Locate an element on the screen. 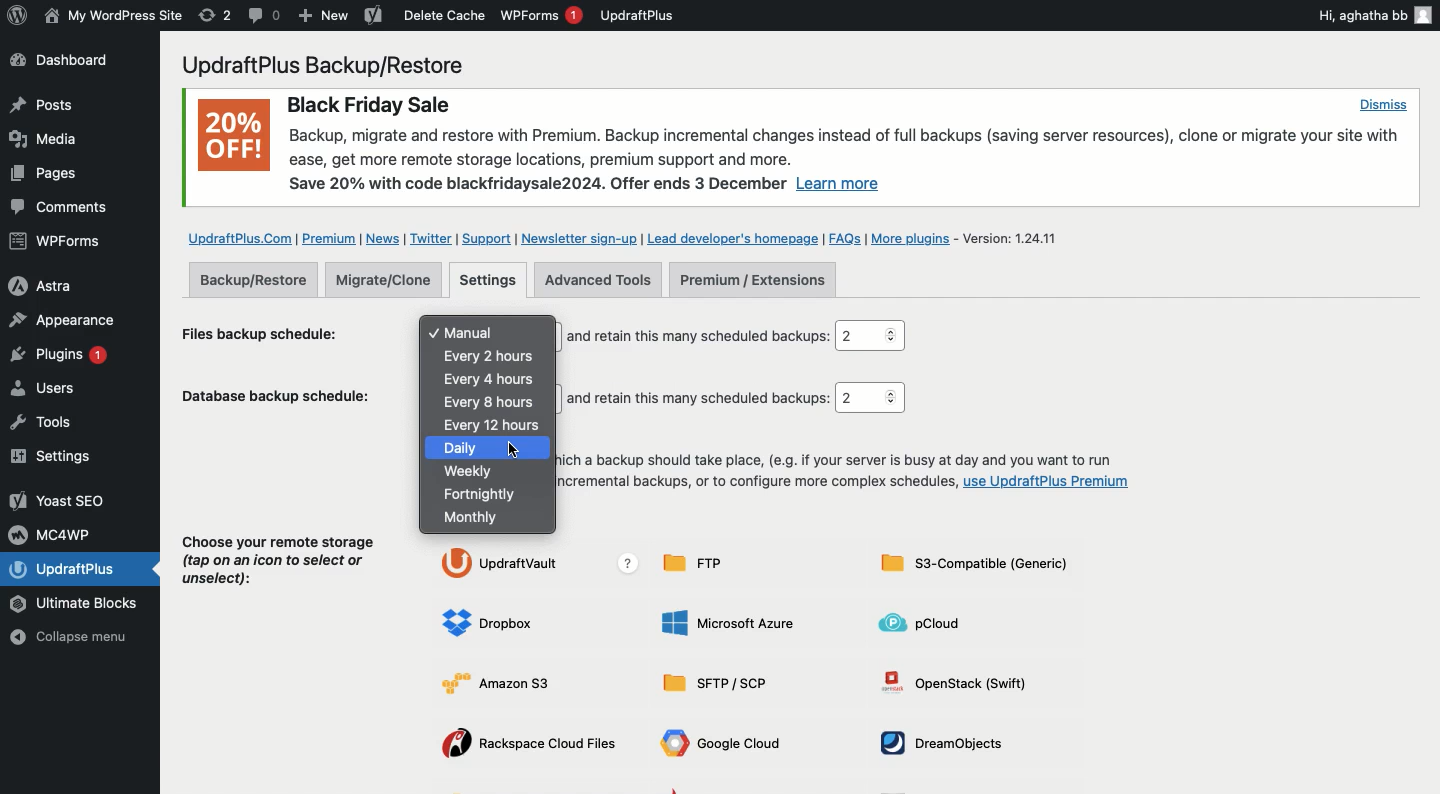 Image resolution: width=1440 pixels, height=794 pixels. 2 is located at coordinates (874, 336).